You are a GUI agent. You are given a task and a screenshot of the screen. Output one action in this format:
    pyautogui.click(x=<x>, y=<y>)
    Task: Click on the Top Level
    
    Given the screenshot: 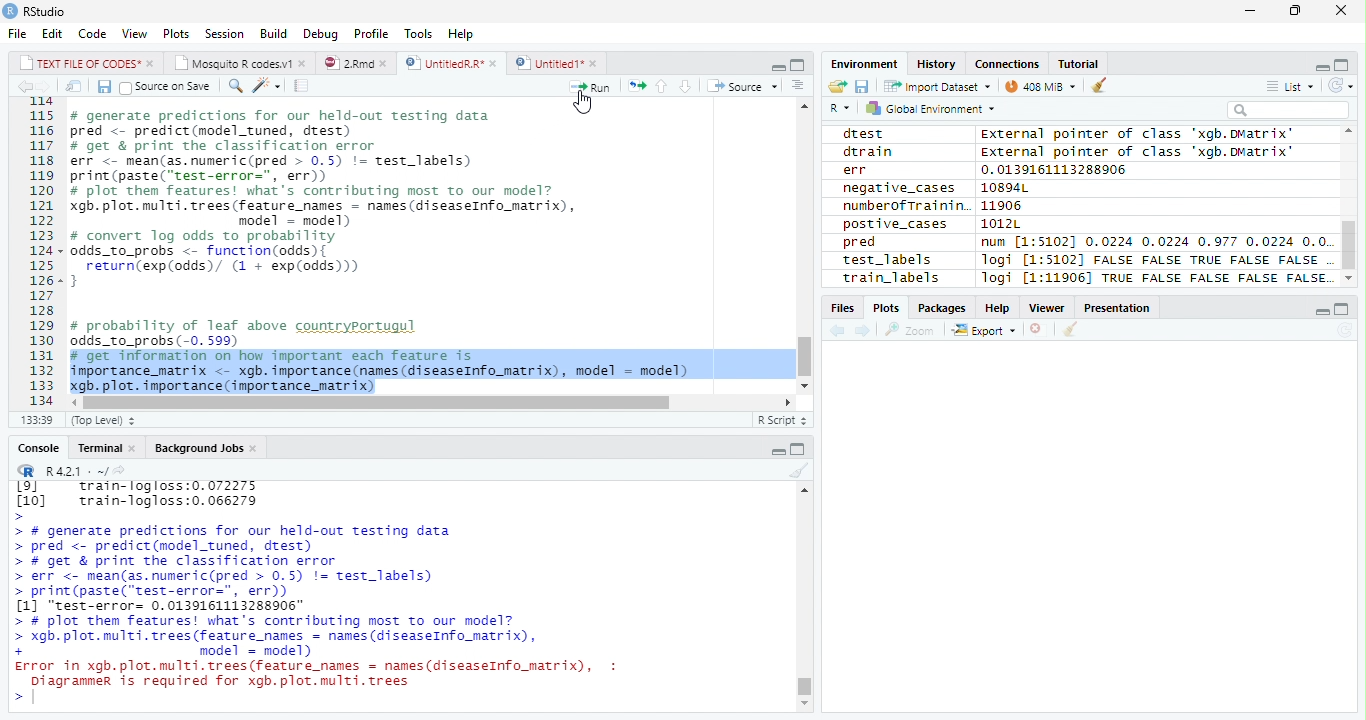 What is the action you would take?
    pyautogui.click(x=105, y=419)
    